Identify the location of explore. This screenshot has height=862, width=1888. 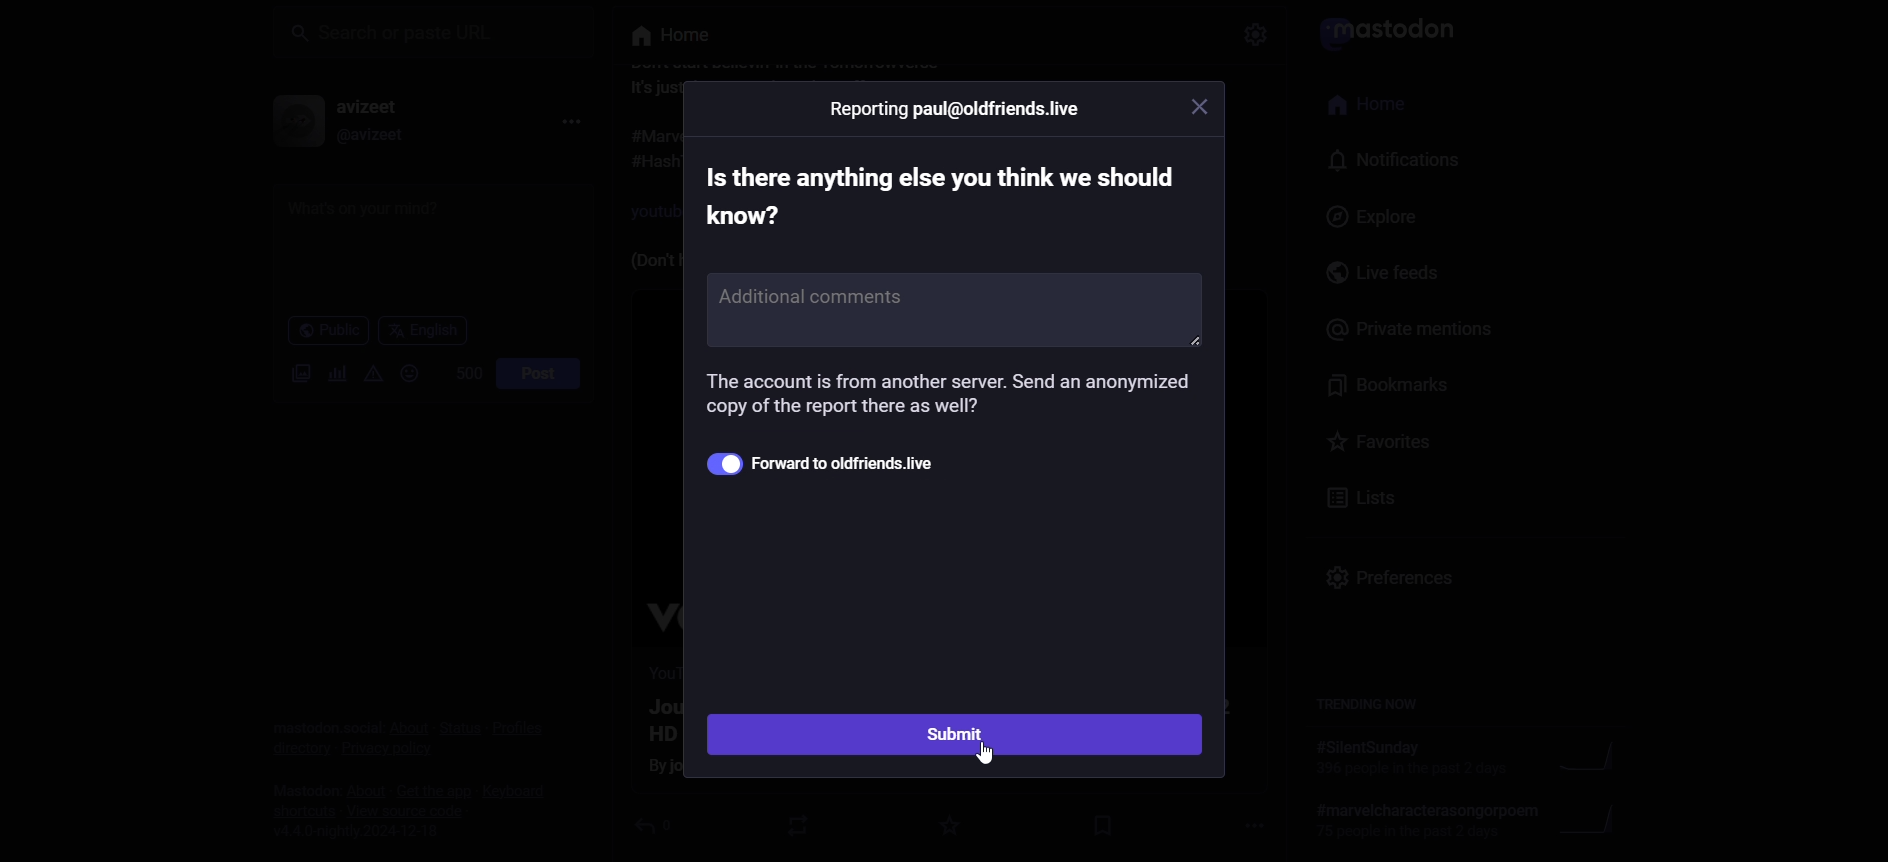
(1368, 217).